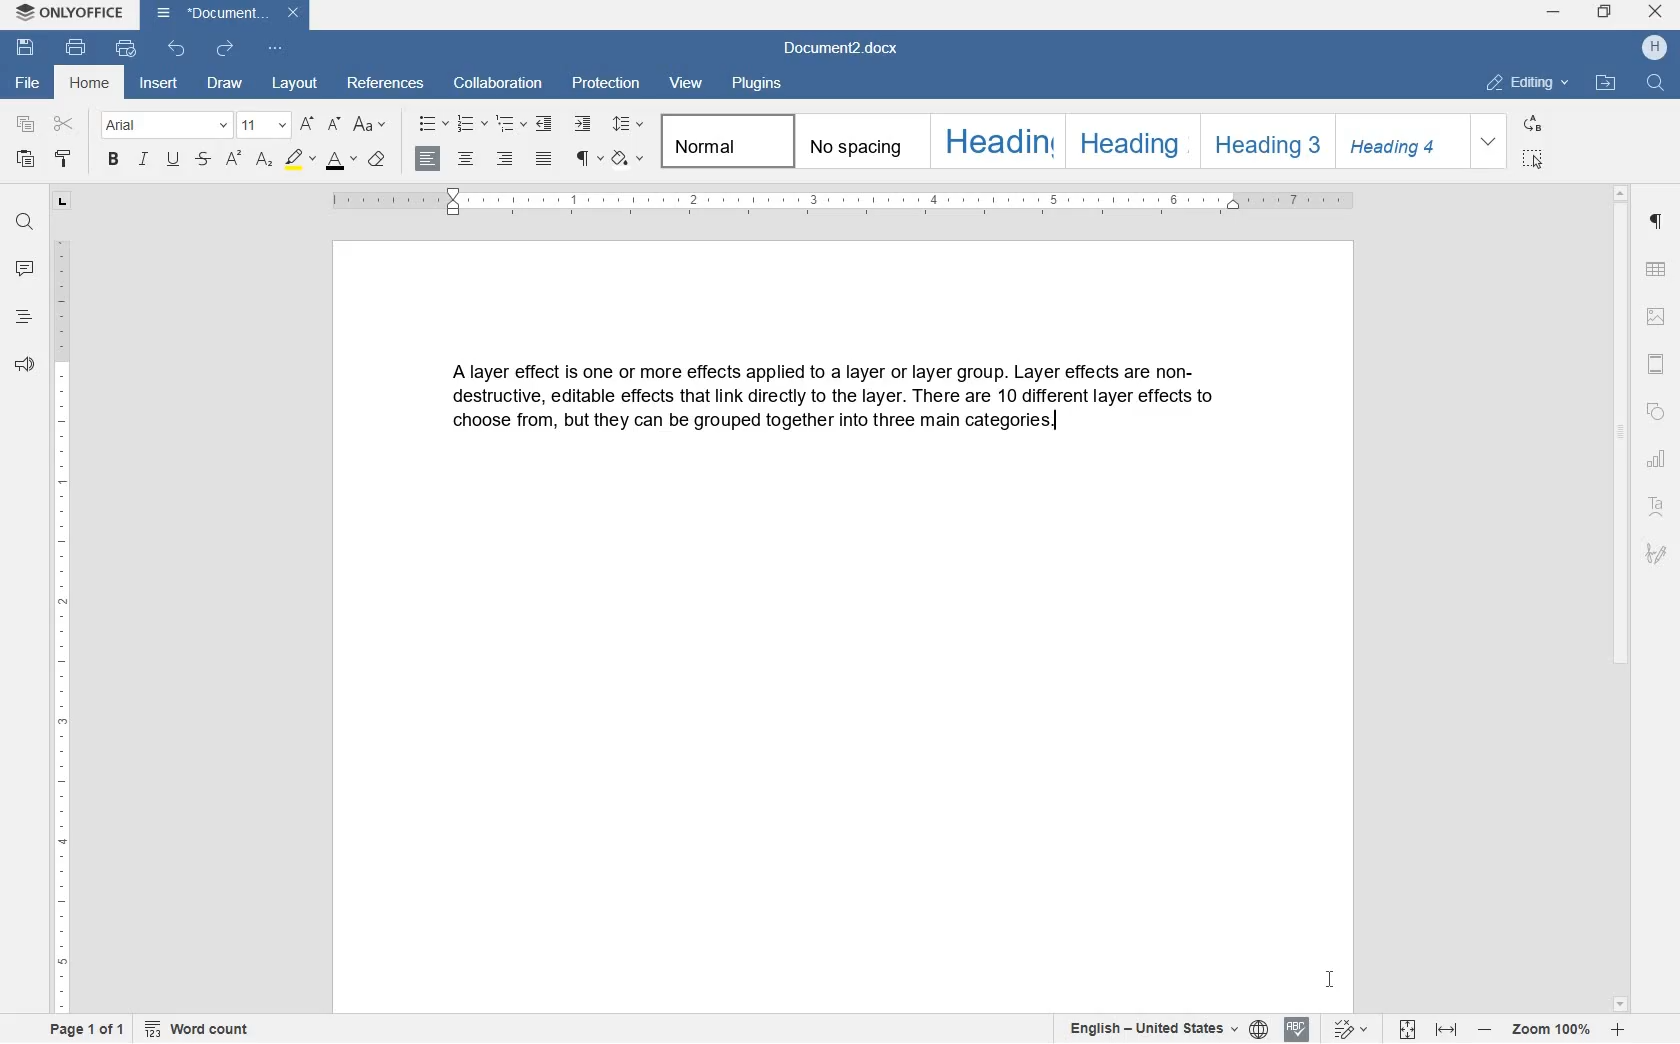 The width and height of the screenshot is (1680, 1044). Describe the element at coordinates (306, 125) in the screenshot. I see `INCREMENT FONT SIZE` at that location.